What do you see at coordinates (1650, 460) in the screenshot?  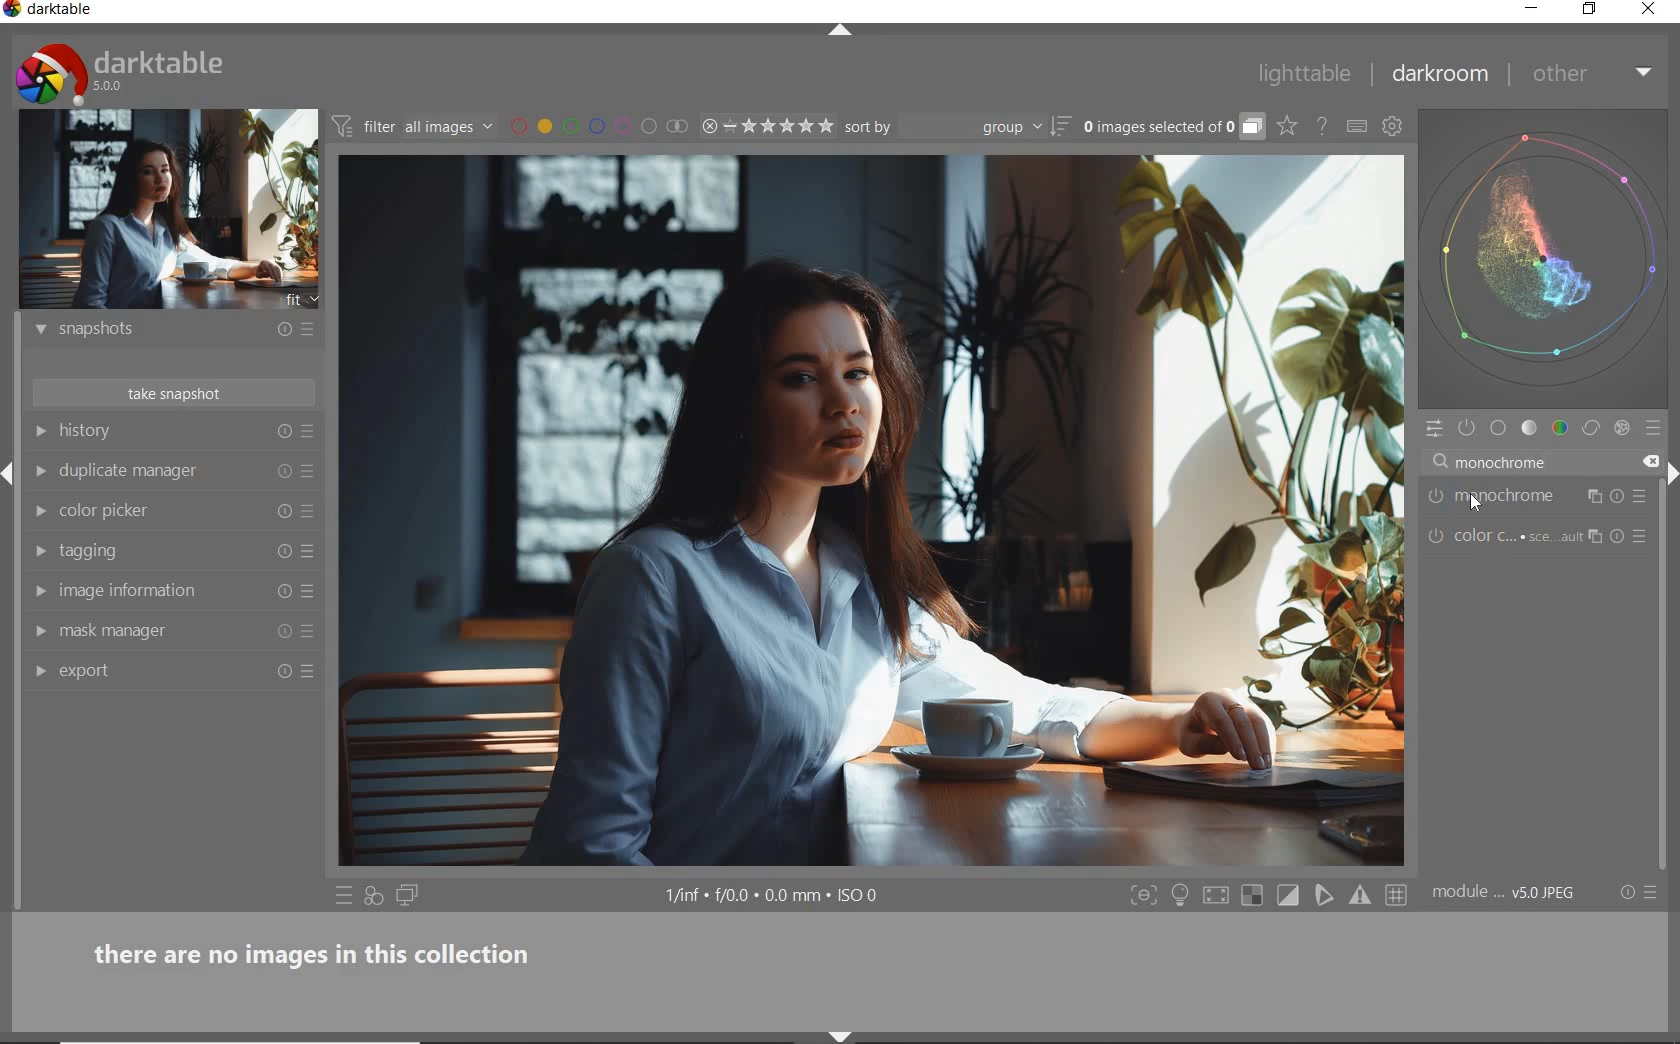 I see `close` at bounding box center [1650, 460].